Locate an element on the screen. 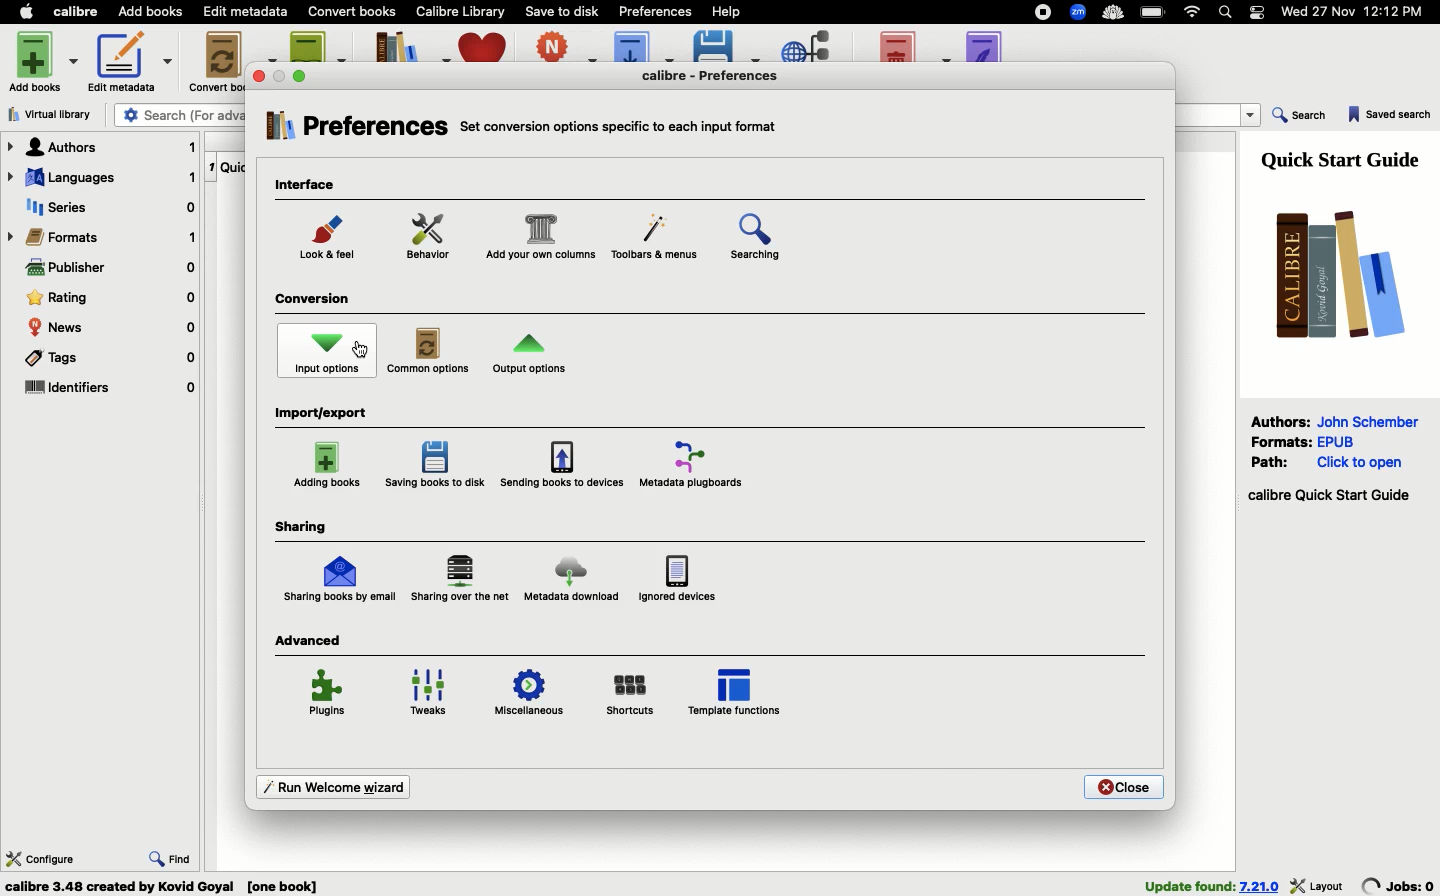 This screenshot has height=896, width=1440. Publisher is located at coordinates (110, 270).